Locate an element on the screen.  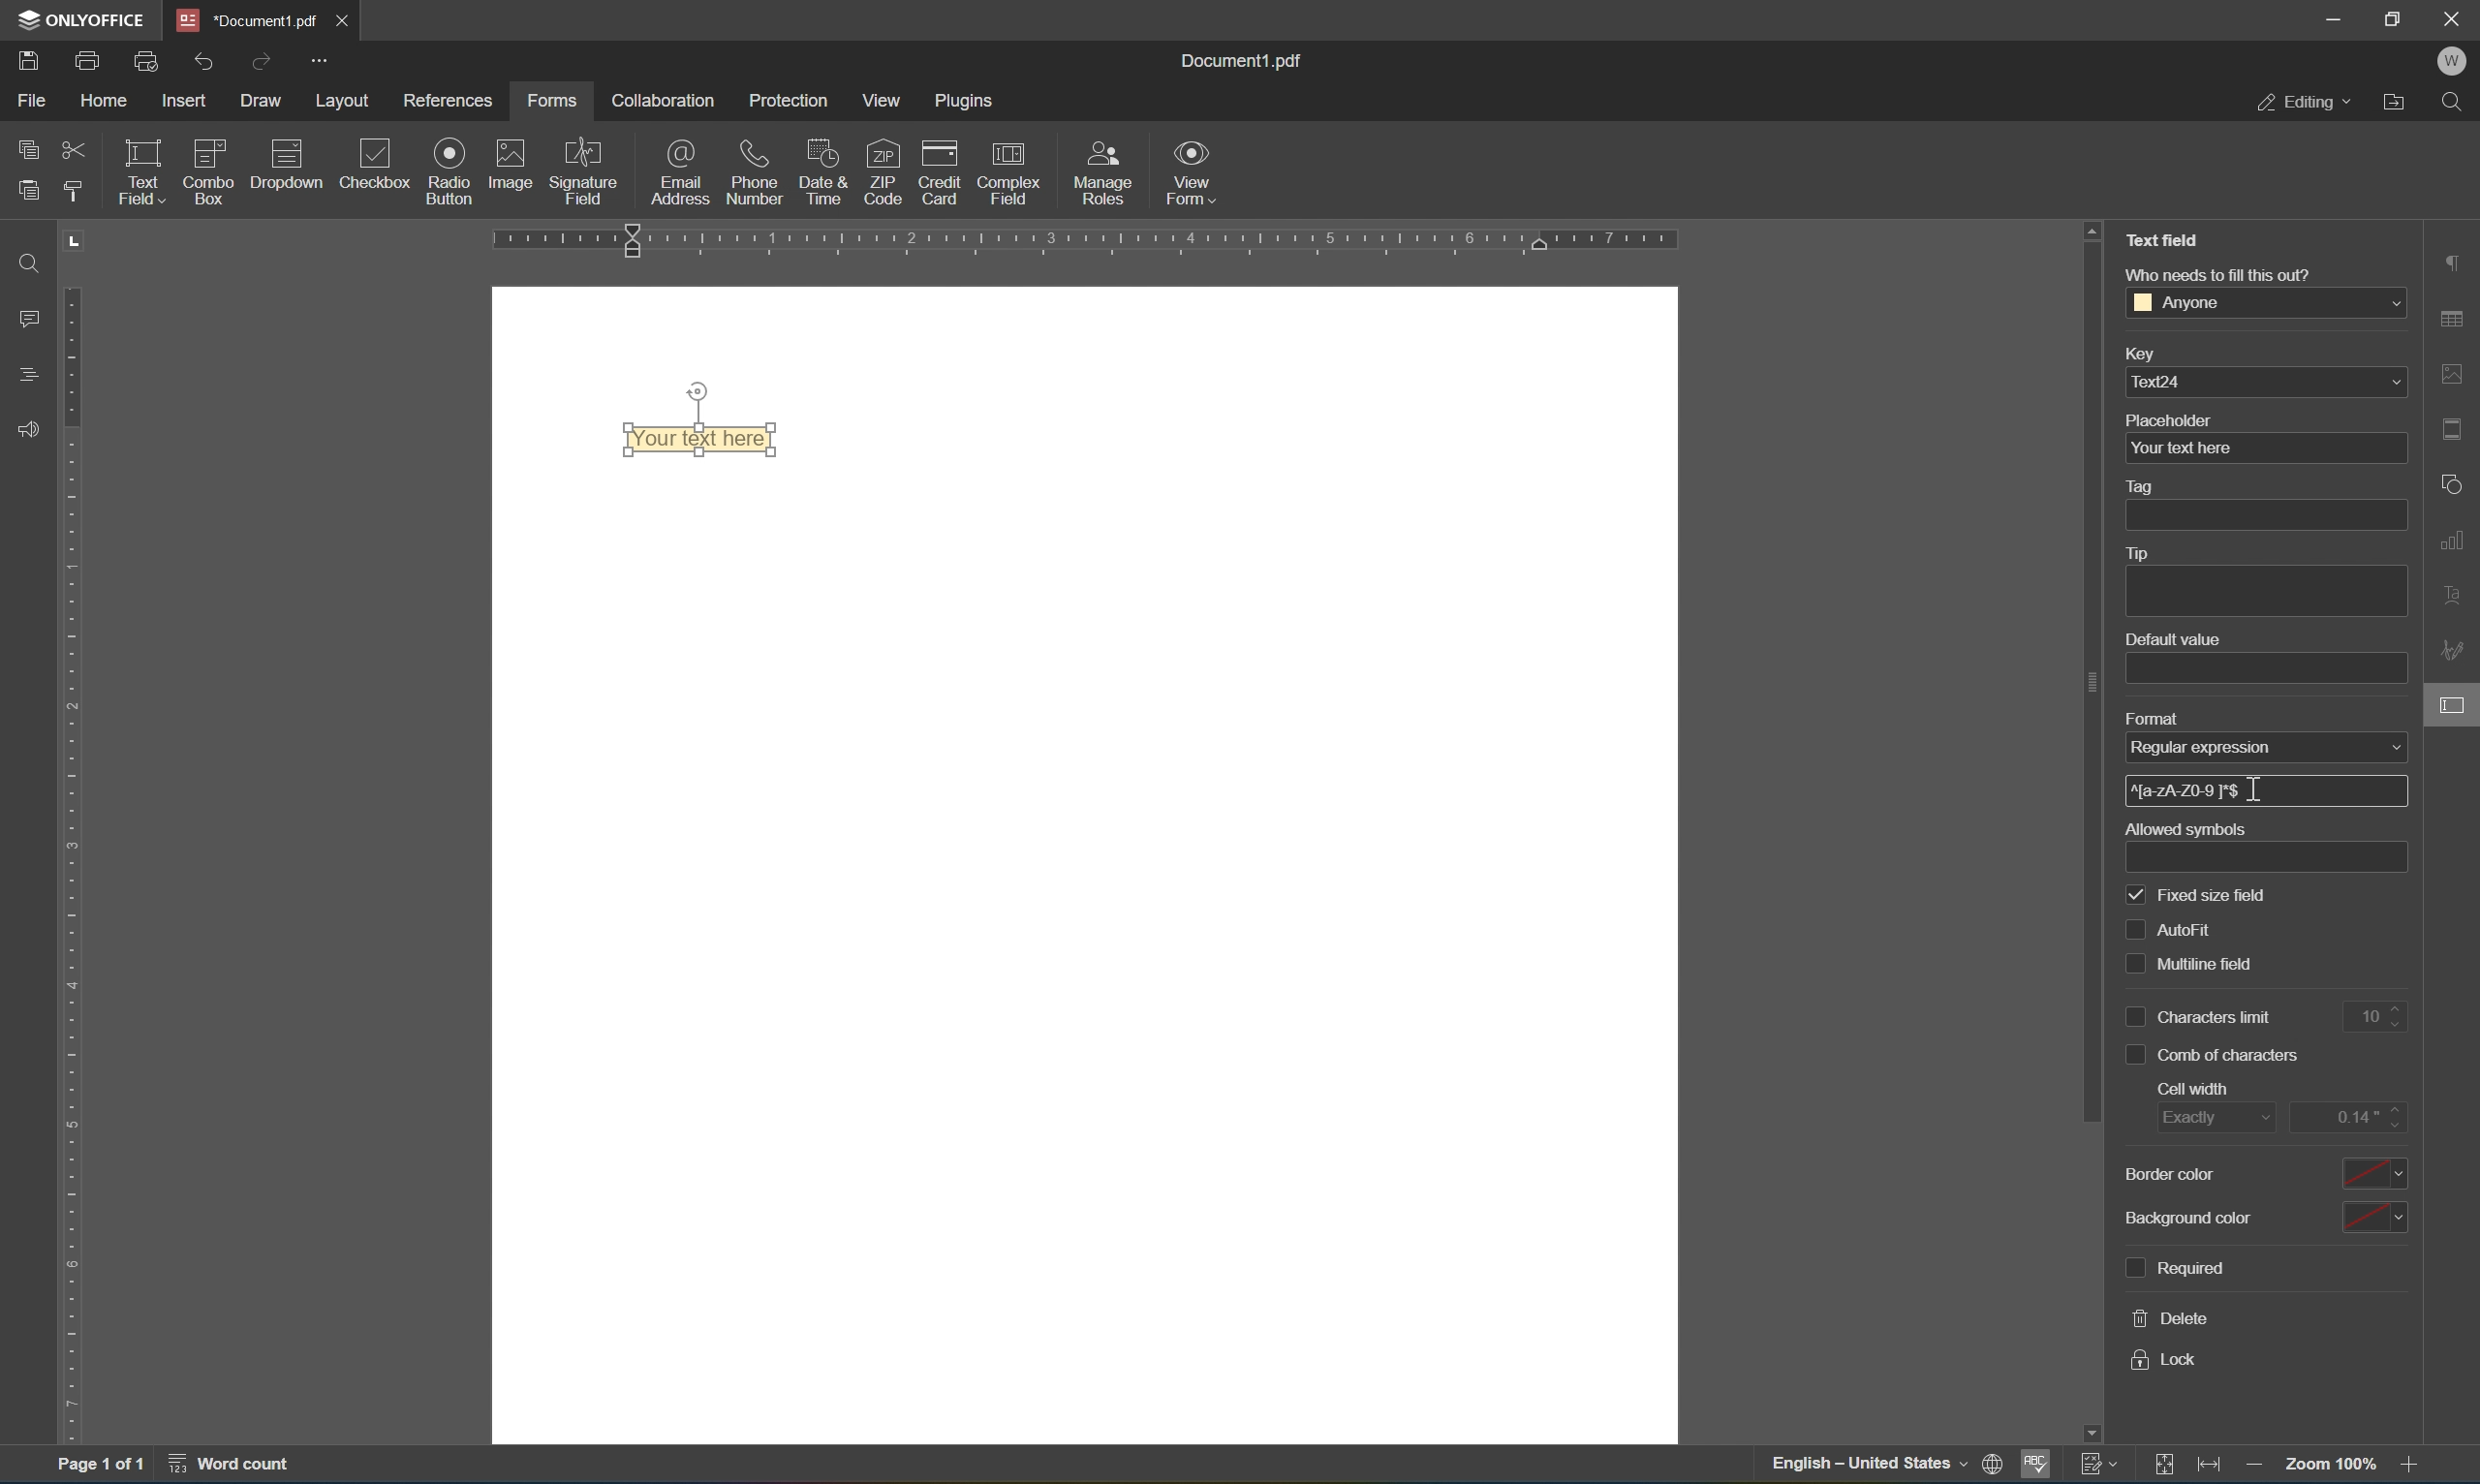
fit to width is located at coordinates (2212, 1468).